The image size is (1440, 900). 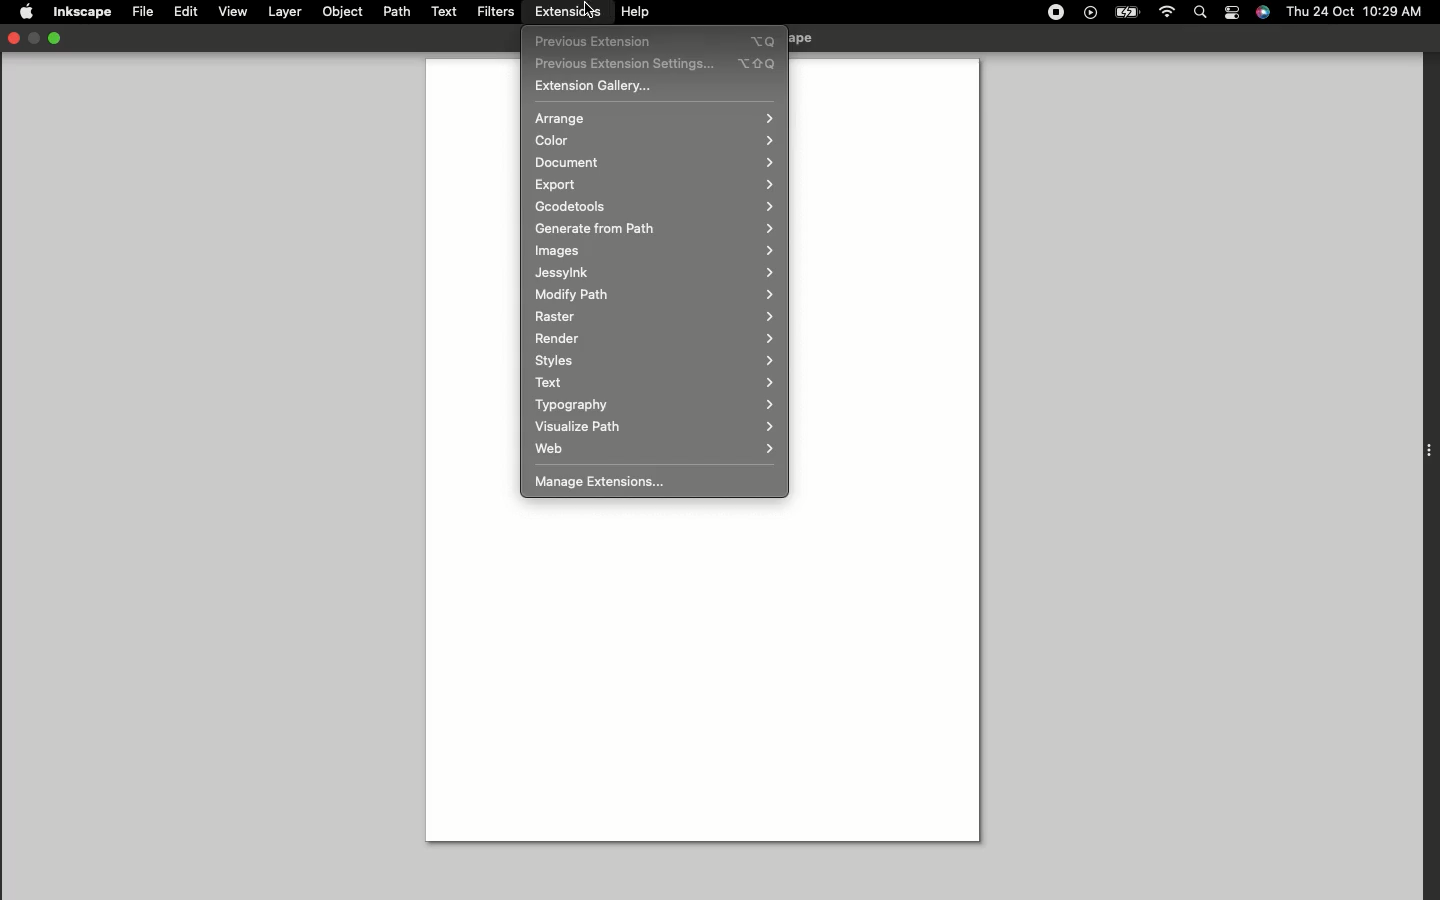 I want to click on Voice control, so click(x=1263, y=12).